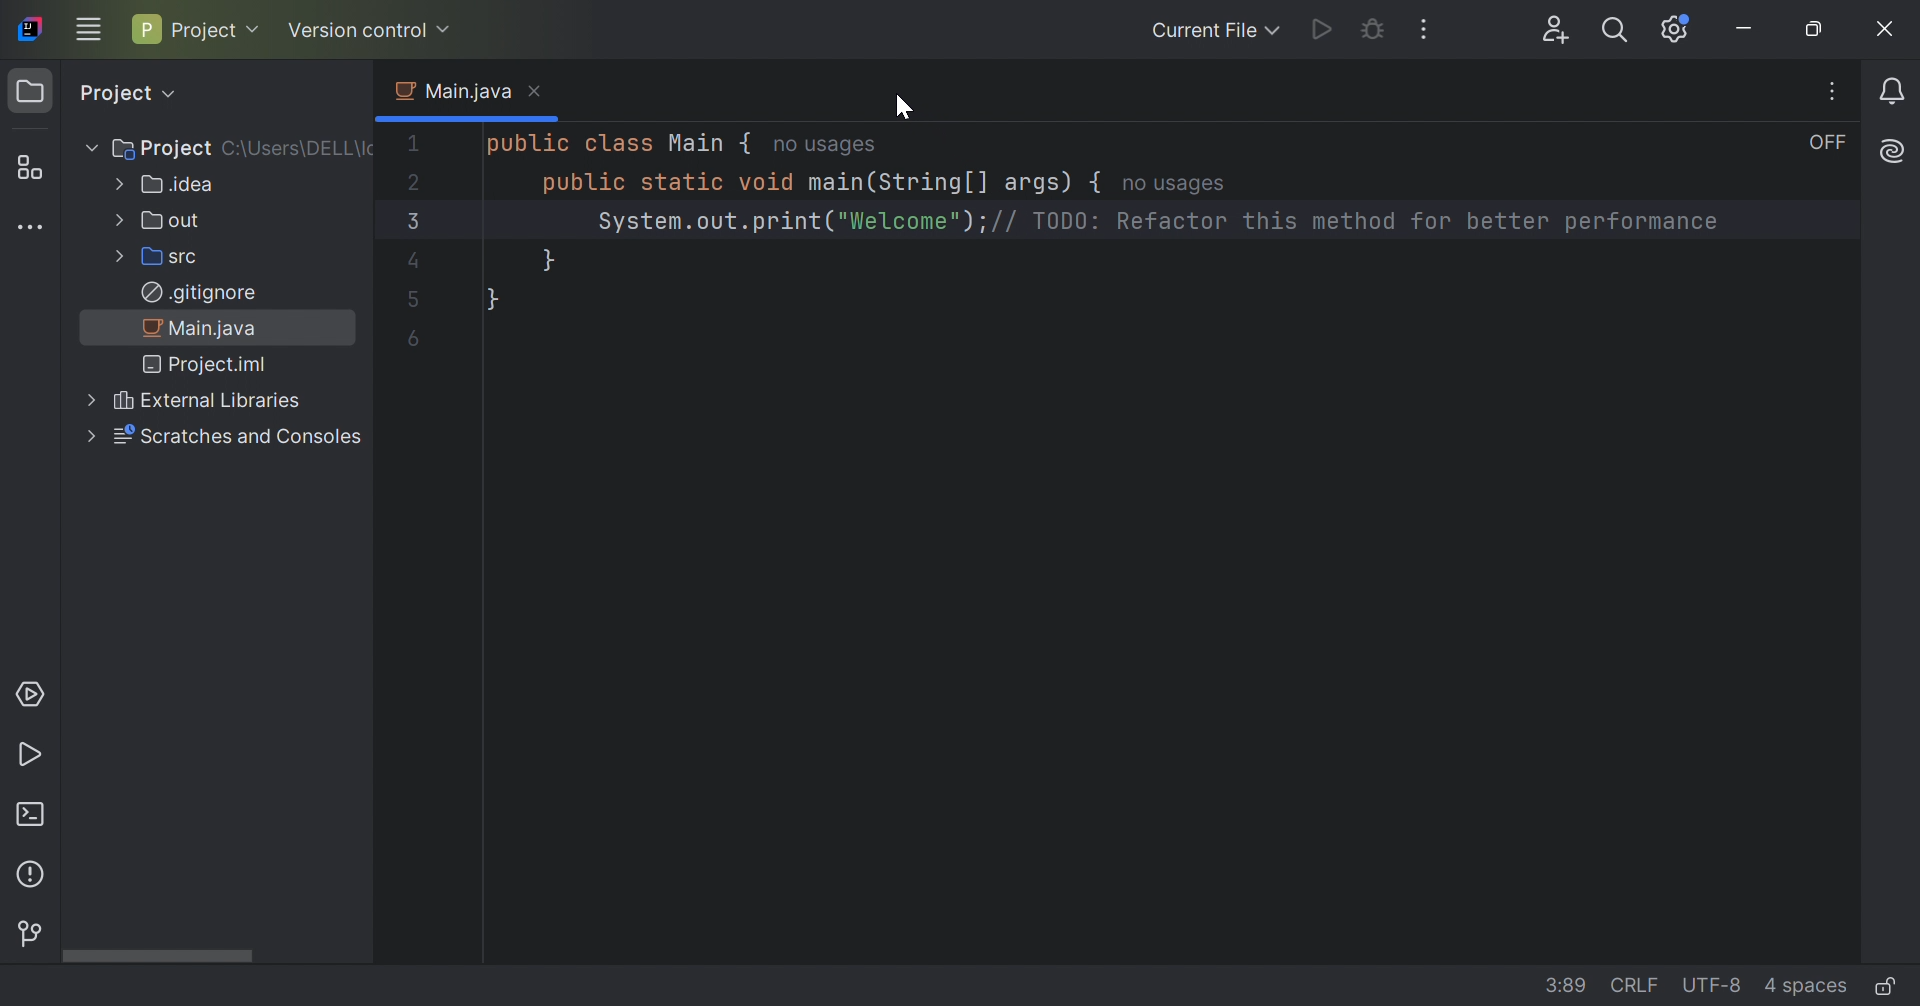 This screenshot has height=1006, width=1920. What do you see at coordinates (1359, 221) in the screenshot?
I see `// TODO: Refactor this method for better performance` at bounding box center [1359, 221].